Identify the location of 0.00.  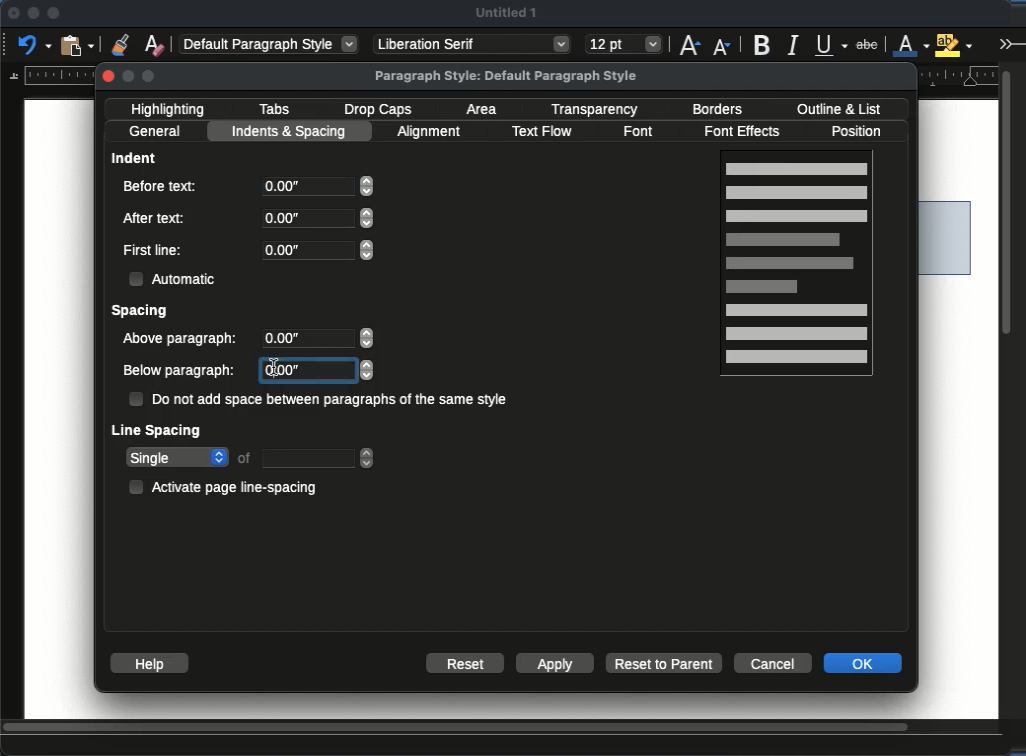
(317, 250).